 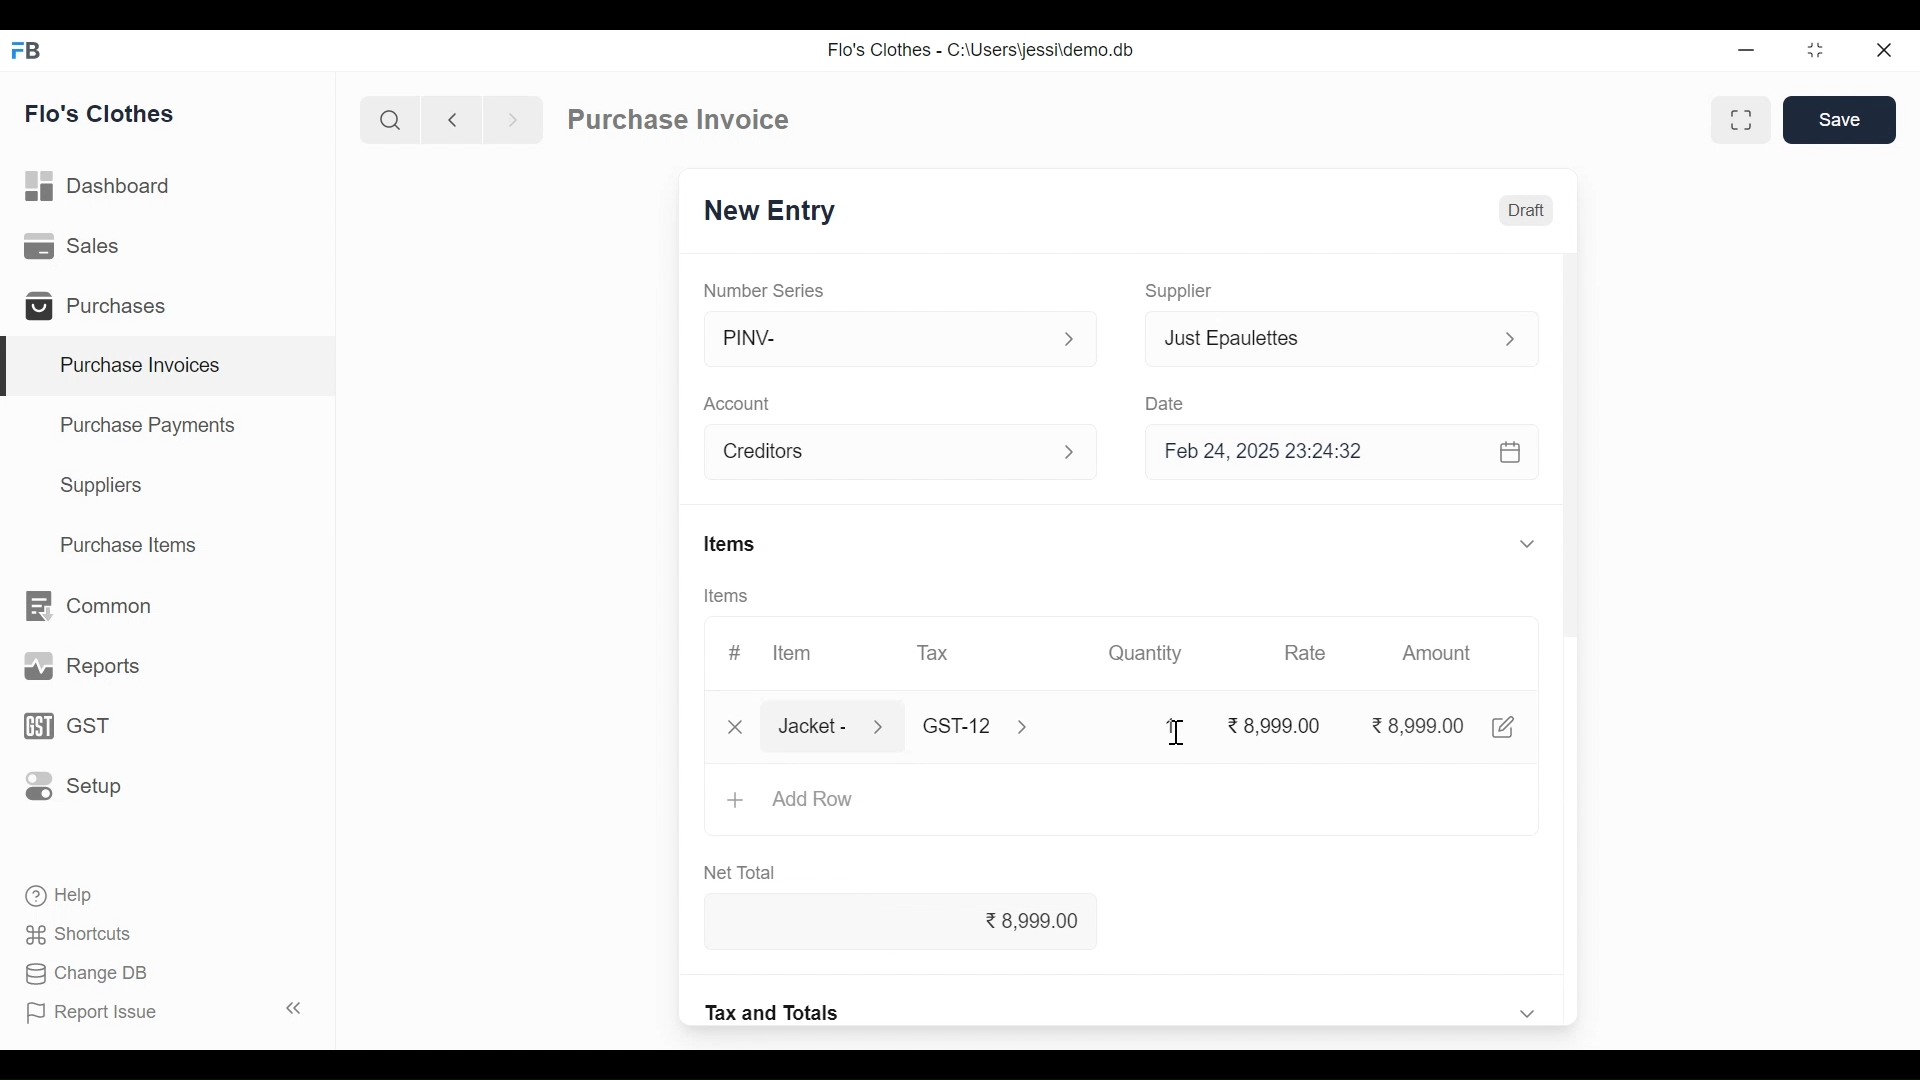 I want to click on Suppliers, so click(x=105, y=488).